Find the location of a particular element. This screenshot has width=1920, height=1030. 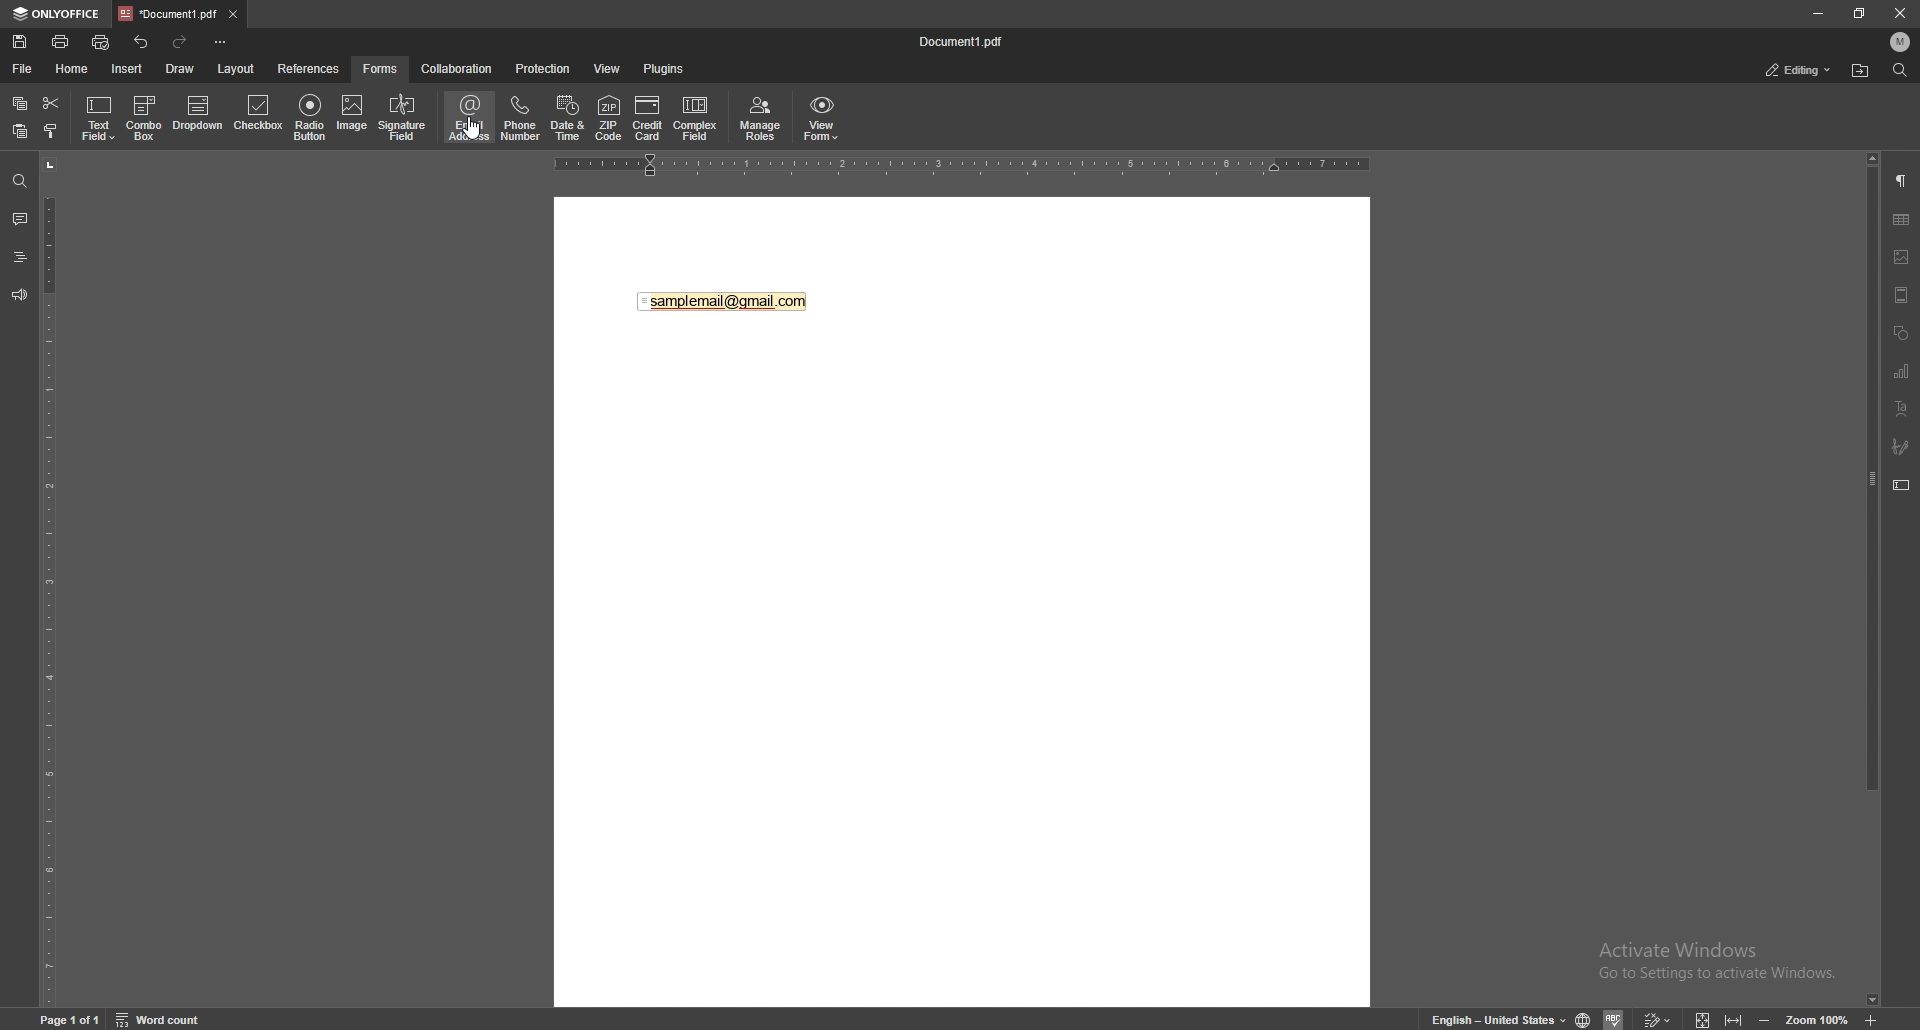

cut is located at coordinates (51, 102).